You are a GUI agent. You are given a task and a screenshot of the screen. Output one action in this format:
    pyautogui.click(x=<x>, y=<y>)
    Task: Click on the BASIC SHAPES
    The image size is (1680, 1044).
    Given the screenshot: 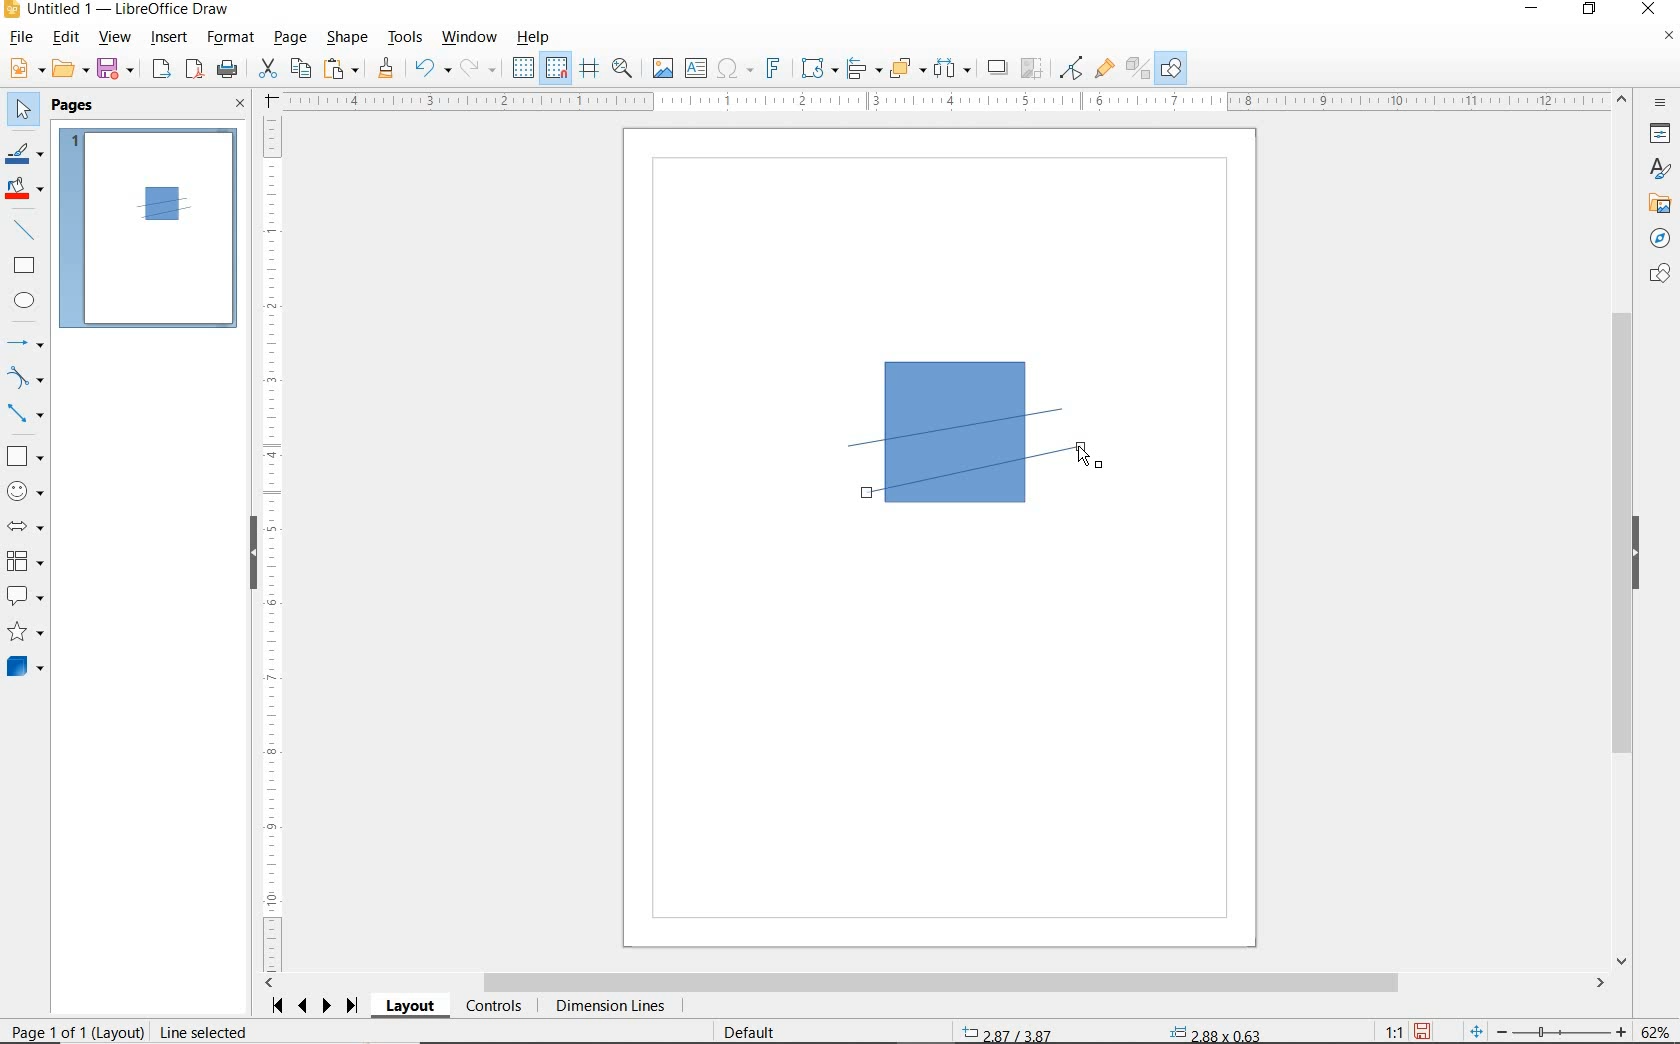 What is the action you would take?
    pyautogui.click(x=23, y=453)
    